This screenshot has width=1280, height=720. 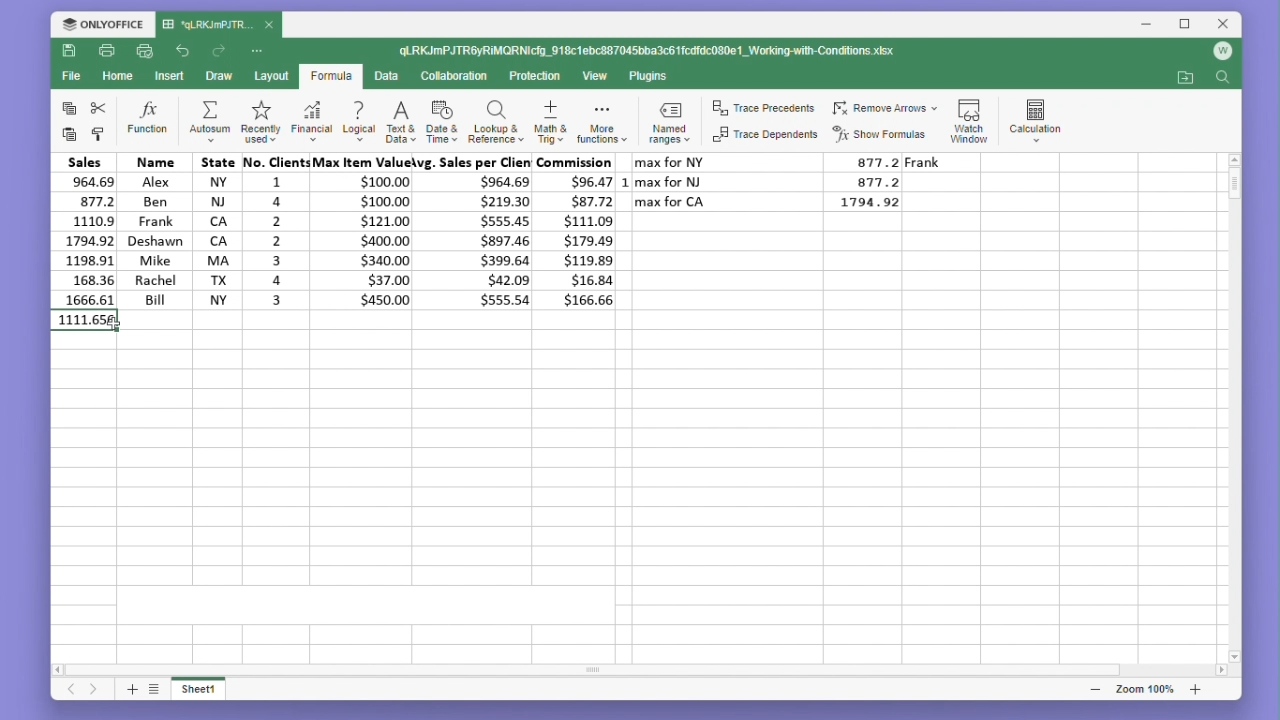 I want to click on Name Alex Ben Frank deshavn Mike Rache Bill, so click(x=154, y=231).